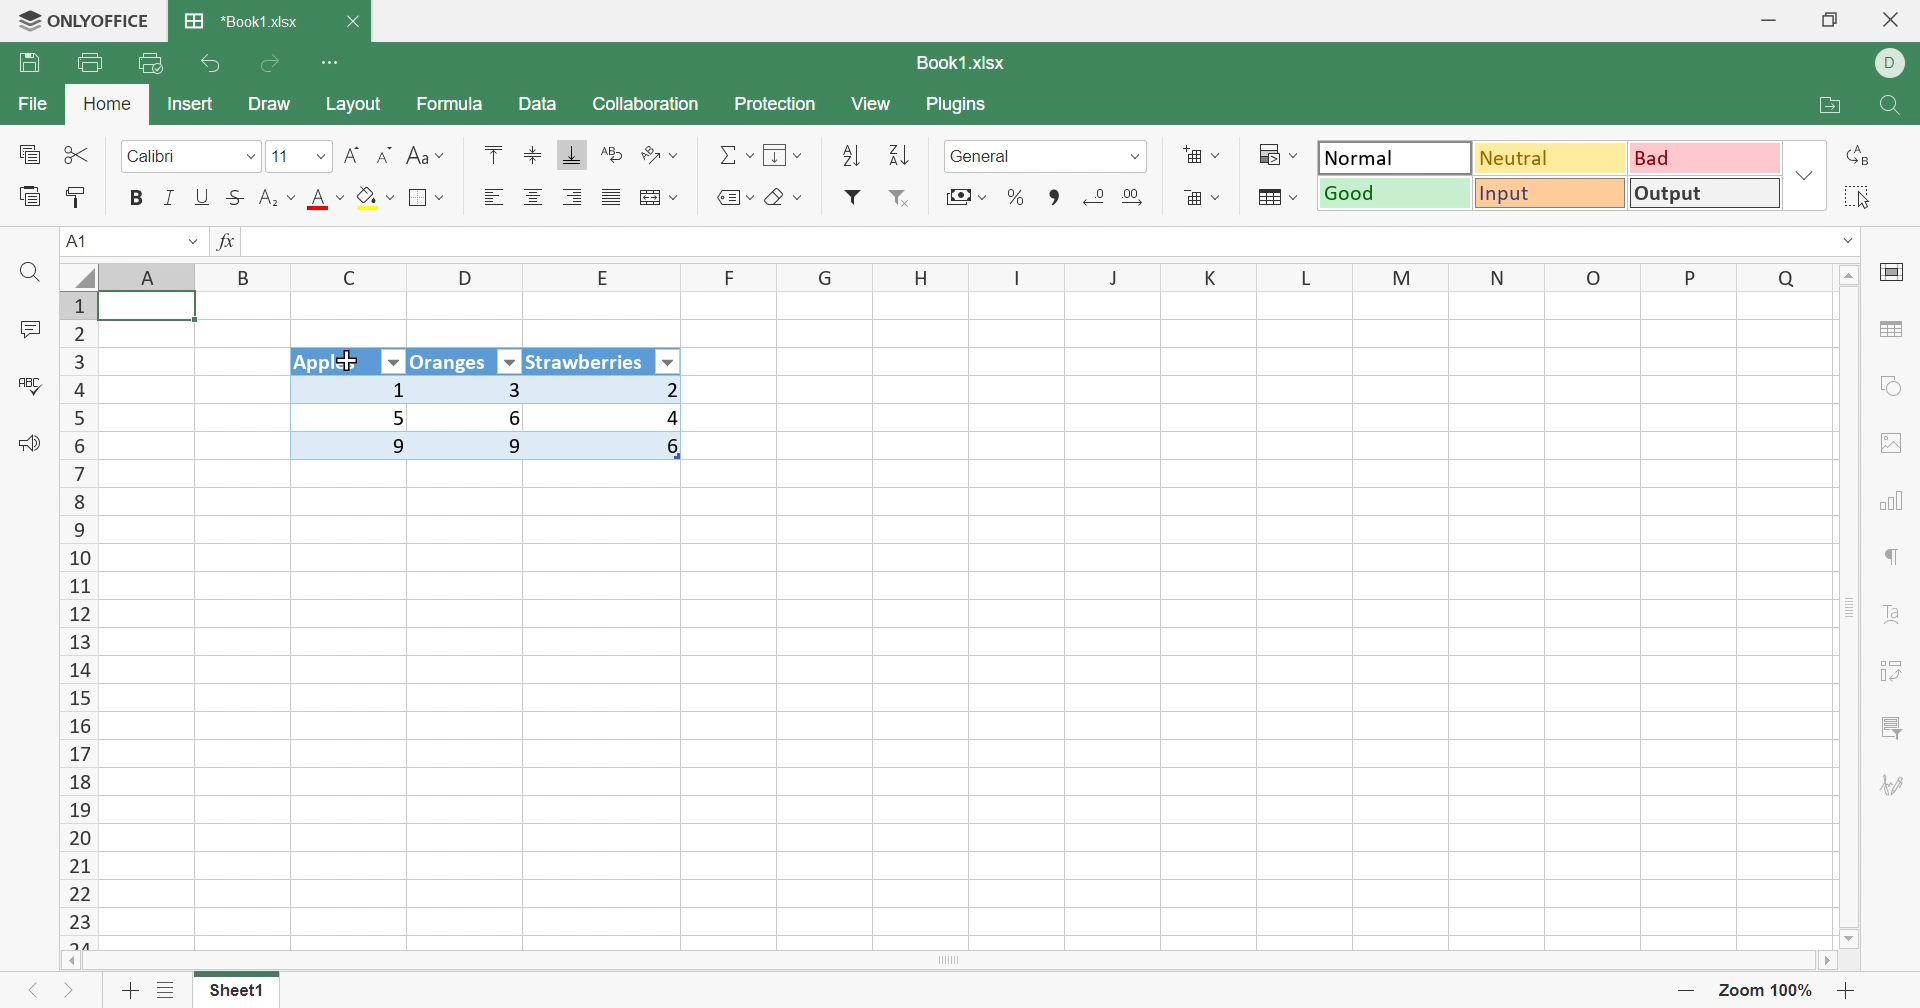 This screenshot has height=1008, width=1920. Describe the element at coordinates (1896, 274) in the screenshot. I see `cell settings` at that location.